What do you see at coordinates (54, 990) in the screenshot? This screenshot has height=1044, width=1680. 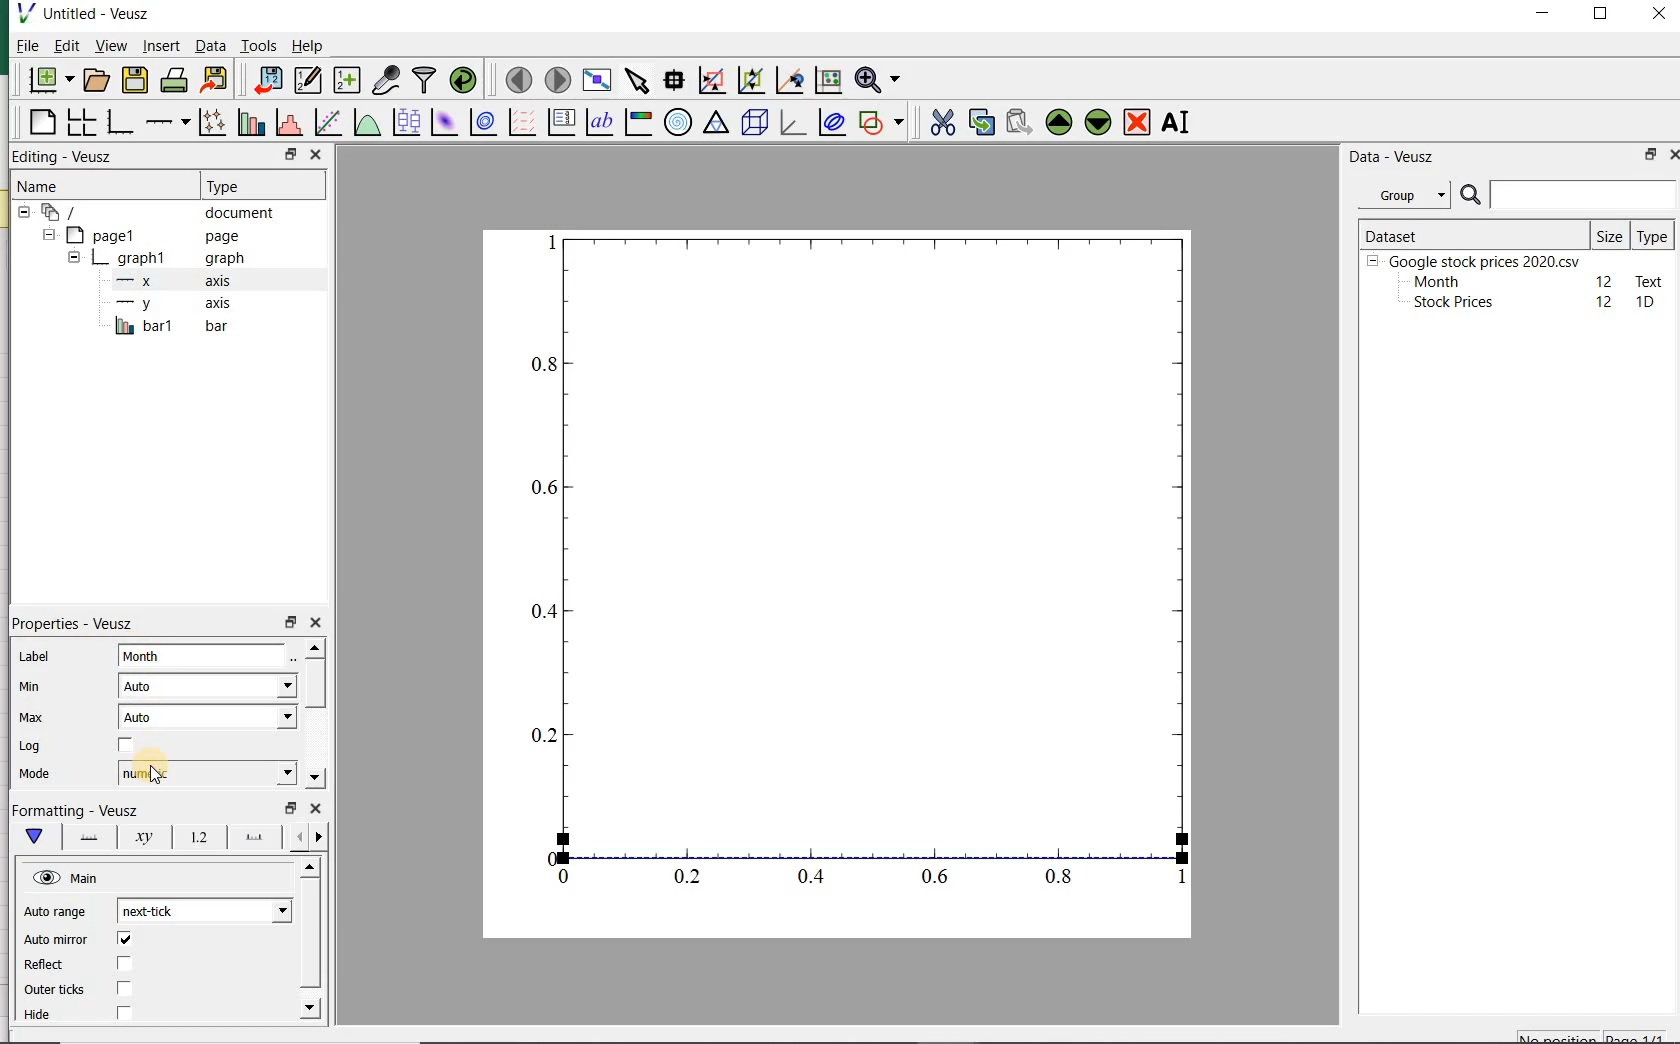 I see `Outer ticks` at bounding box center [54, 990].